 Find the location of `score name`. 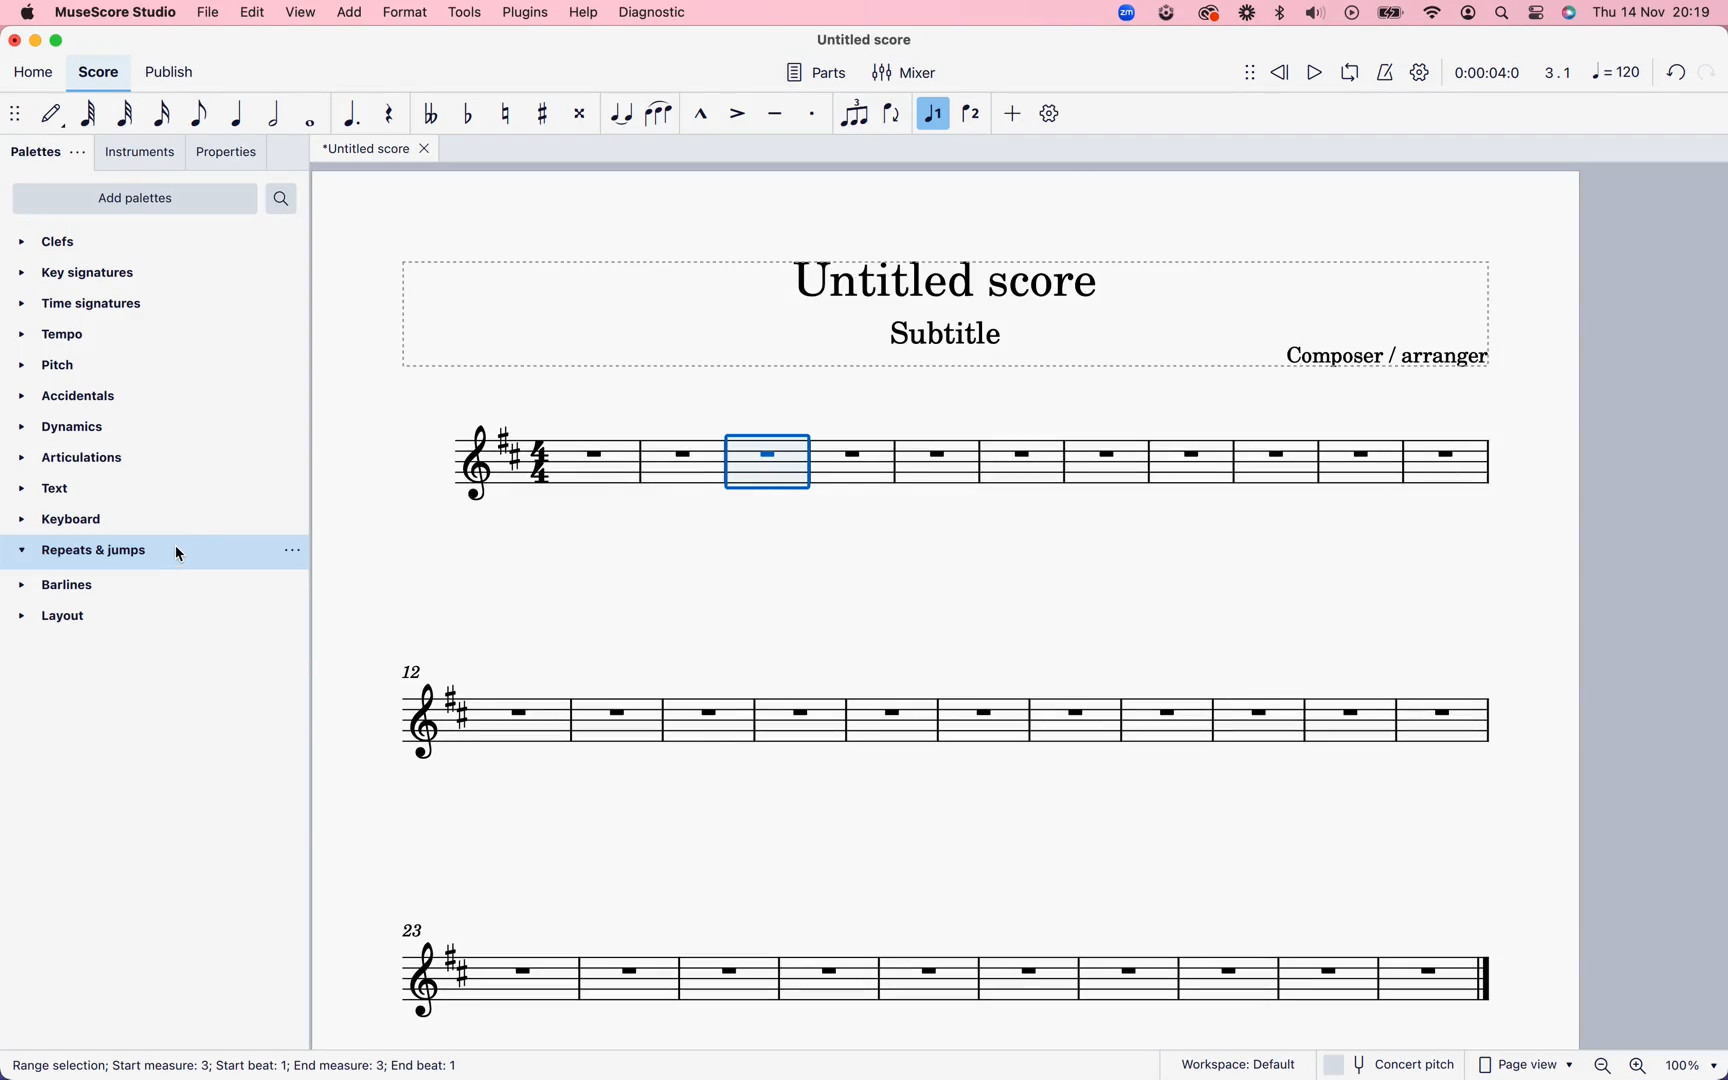

score name is located at coordinates (958, 278).